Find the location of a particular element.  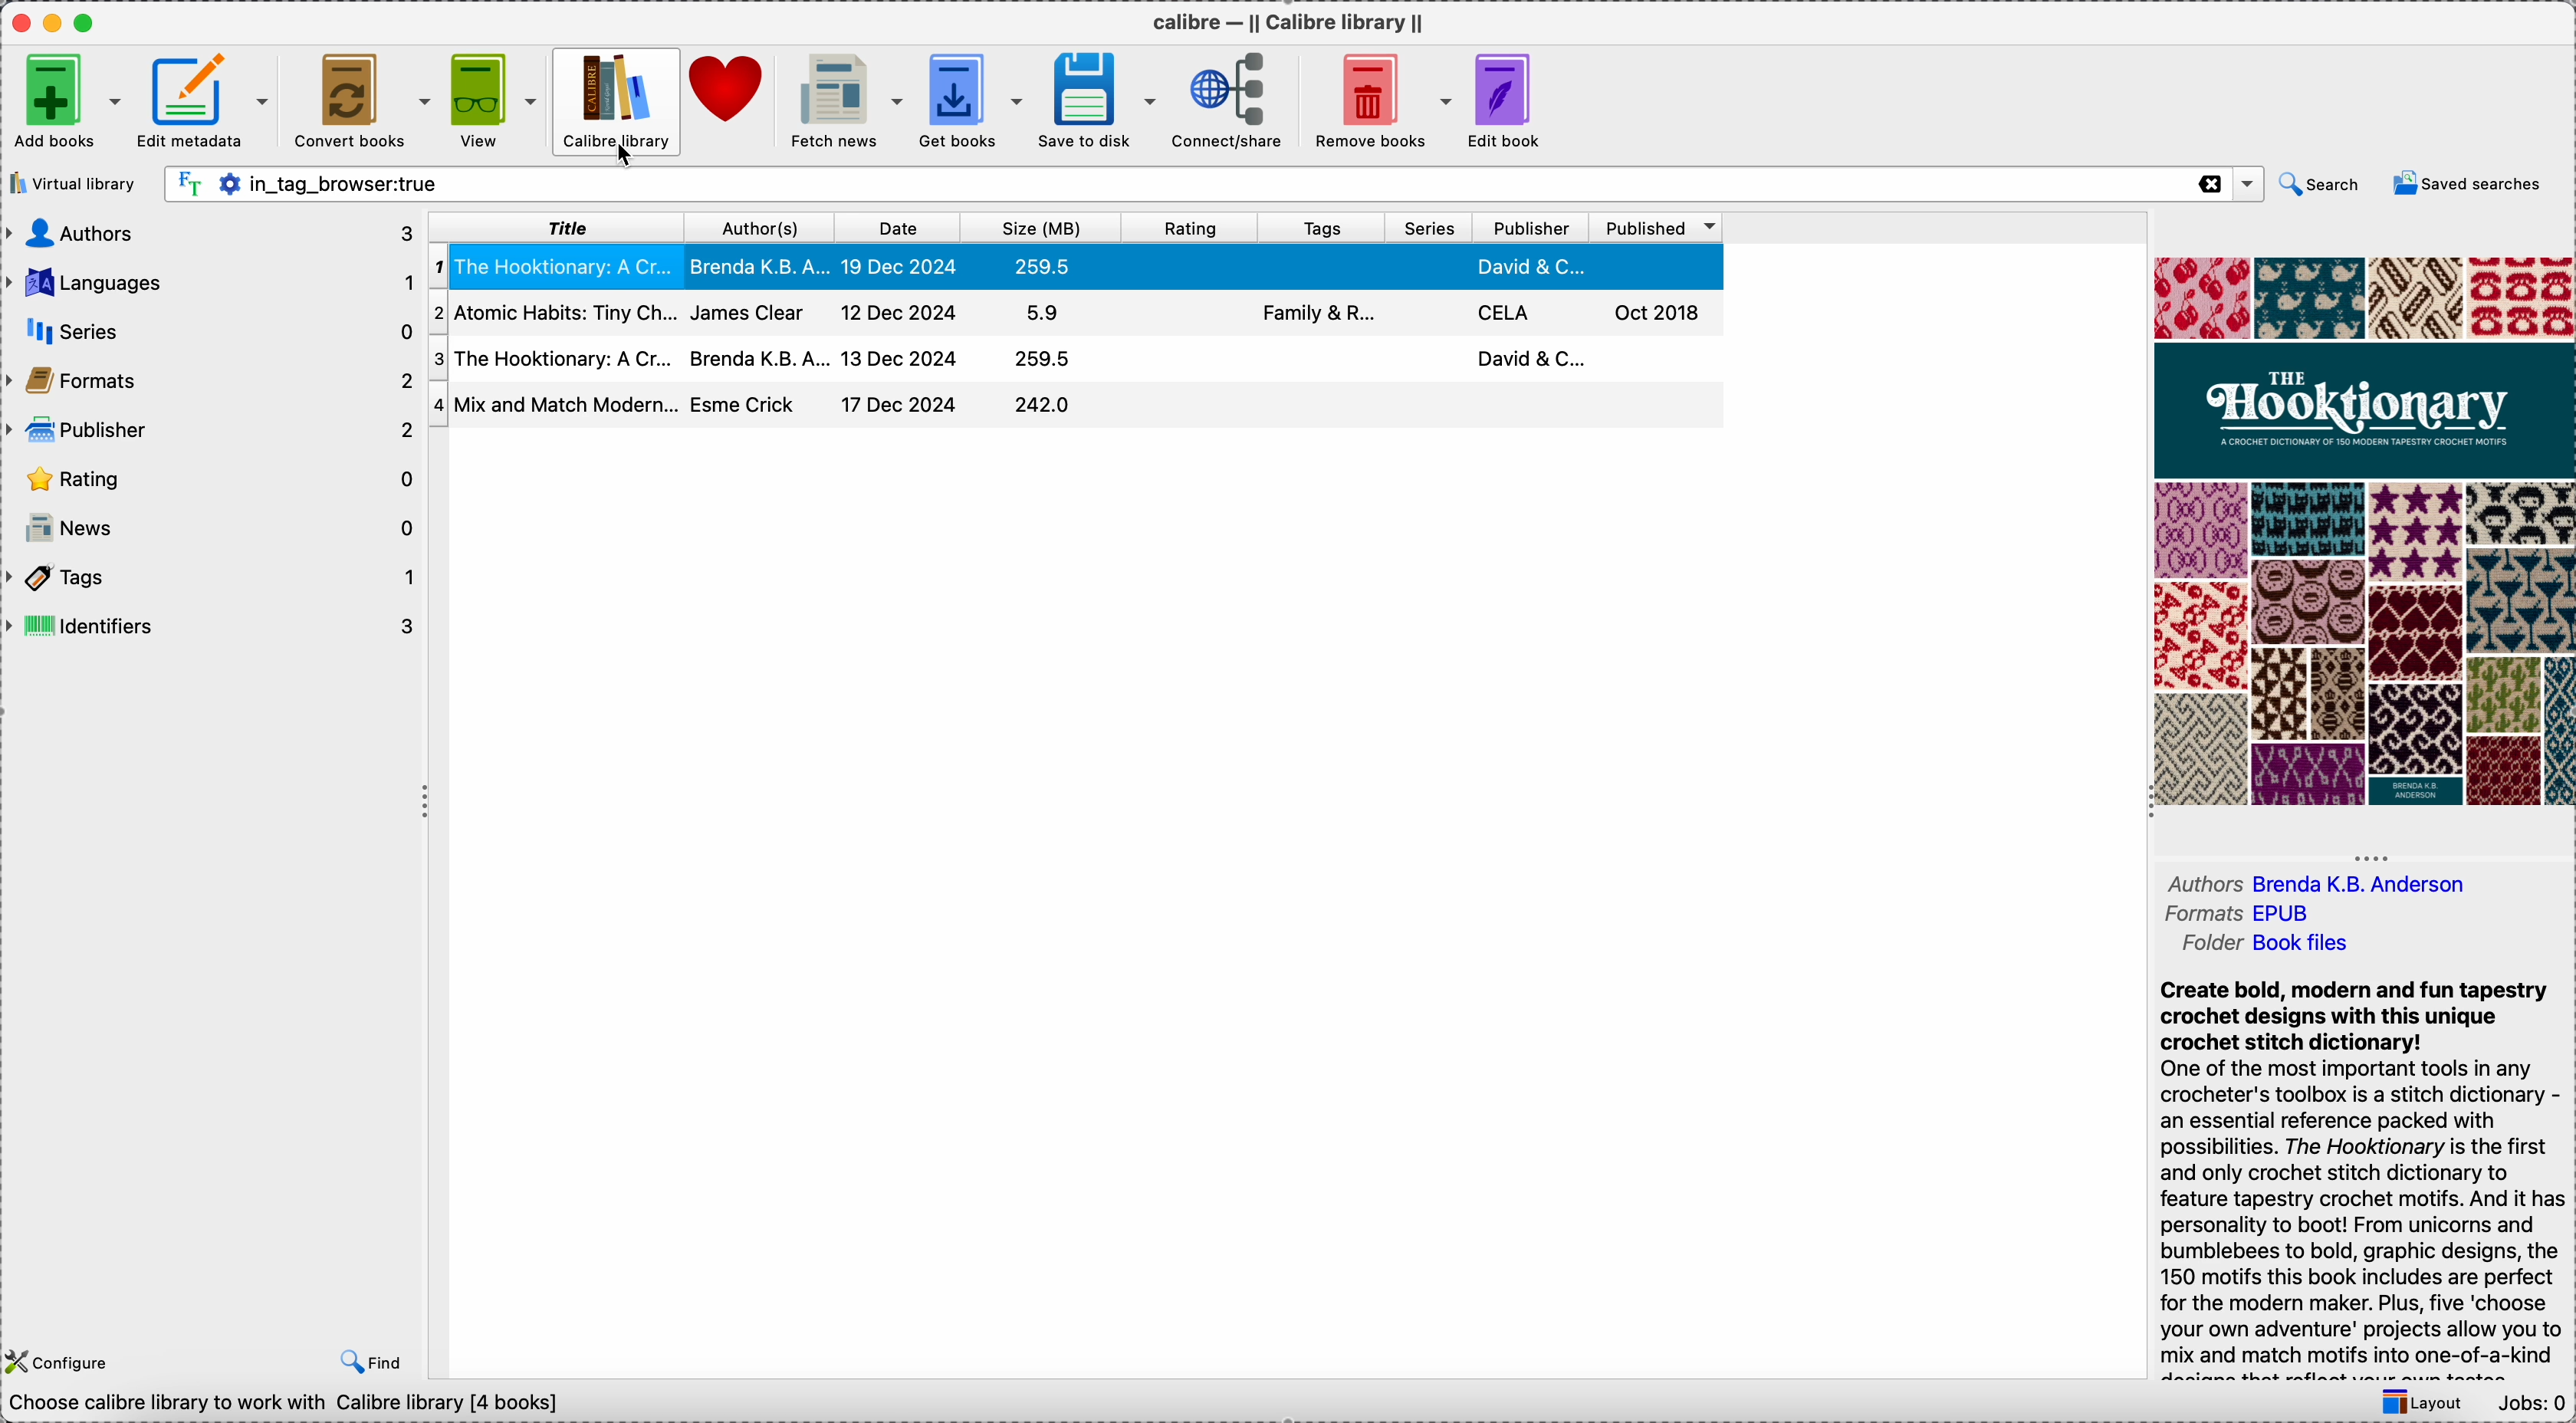

save to disk is located at coordinates (1099, 101).